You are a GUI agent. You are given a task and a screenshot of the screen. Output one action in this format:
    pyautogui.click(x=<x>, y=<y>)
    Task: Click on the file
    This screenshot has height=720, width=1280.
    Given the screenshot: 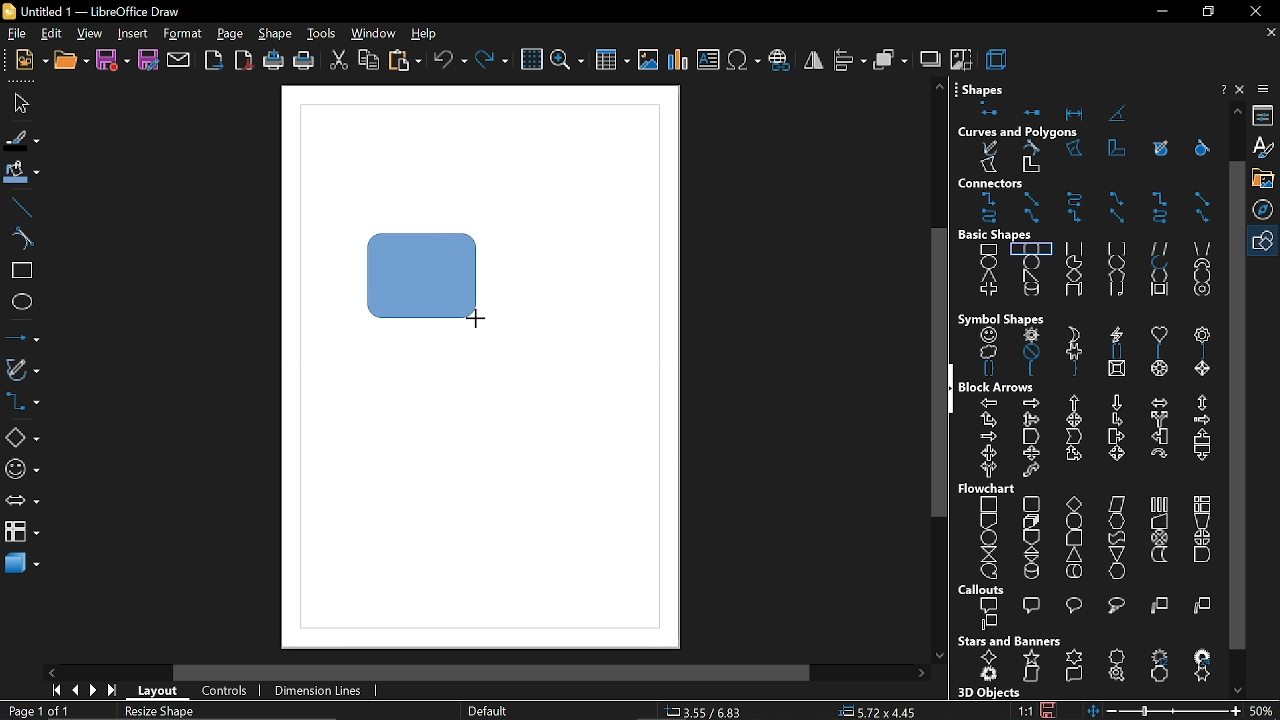 What is the action you would take?
    pyautogui.click(x=15, y=35)
    